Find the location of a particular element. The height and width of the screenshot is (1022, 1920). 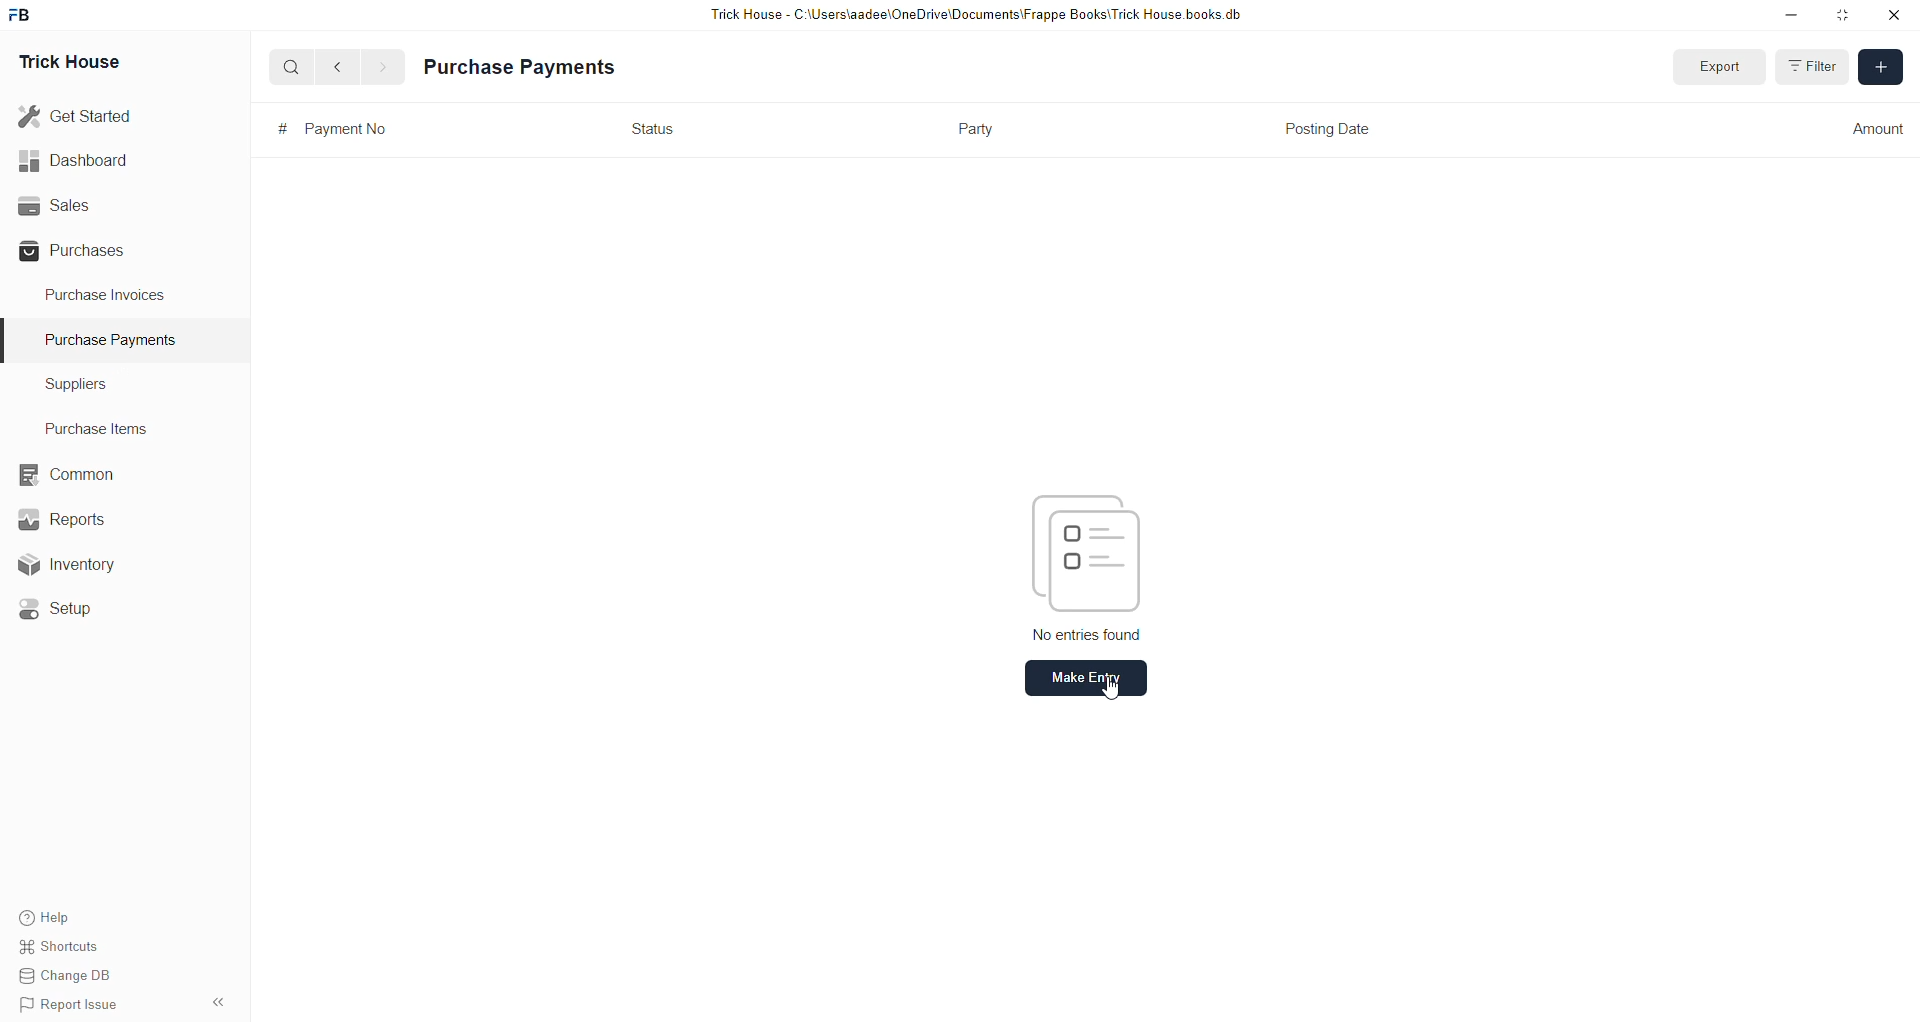

Posting Date is located at coordinates (1339, 131).